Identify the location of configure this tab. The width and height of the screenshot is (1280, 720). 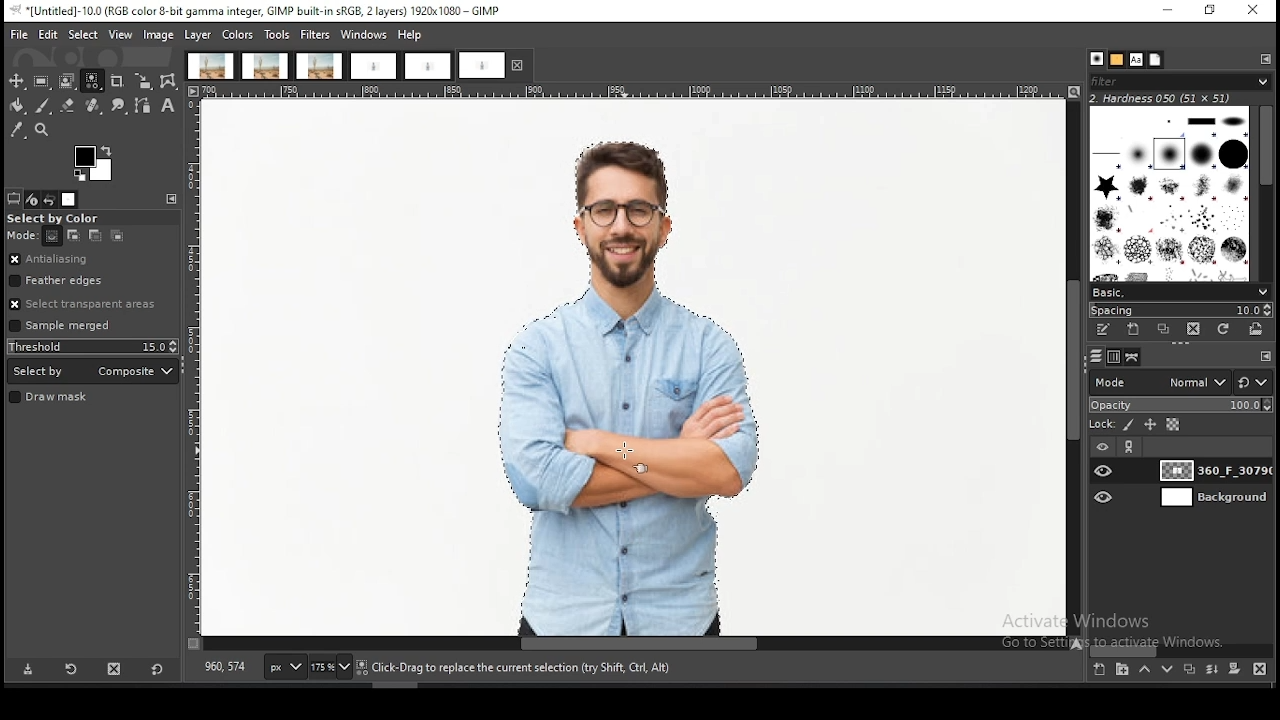
(175, 198).